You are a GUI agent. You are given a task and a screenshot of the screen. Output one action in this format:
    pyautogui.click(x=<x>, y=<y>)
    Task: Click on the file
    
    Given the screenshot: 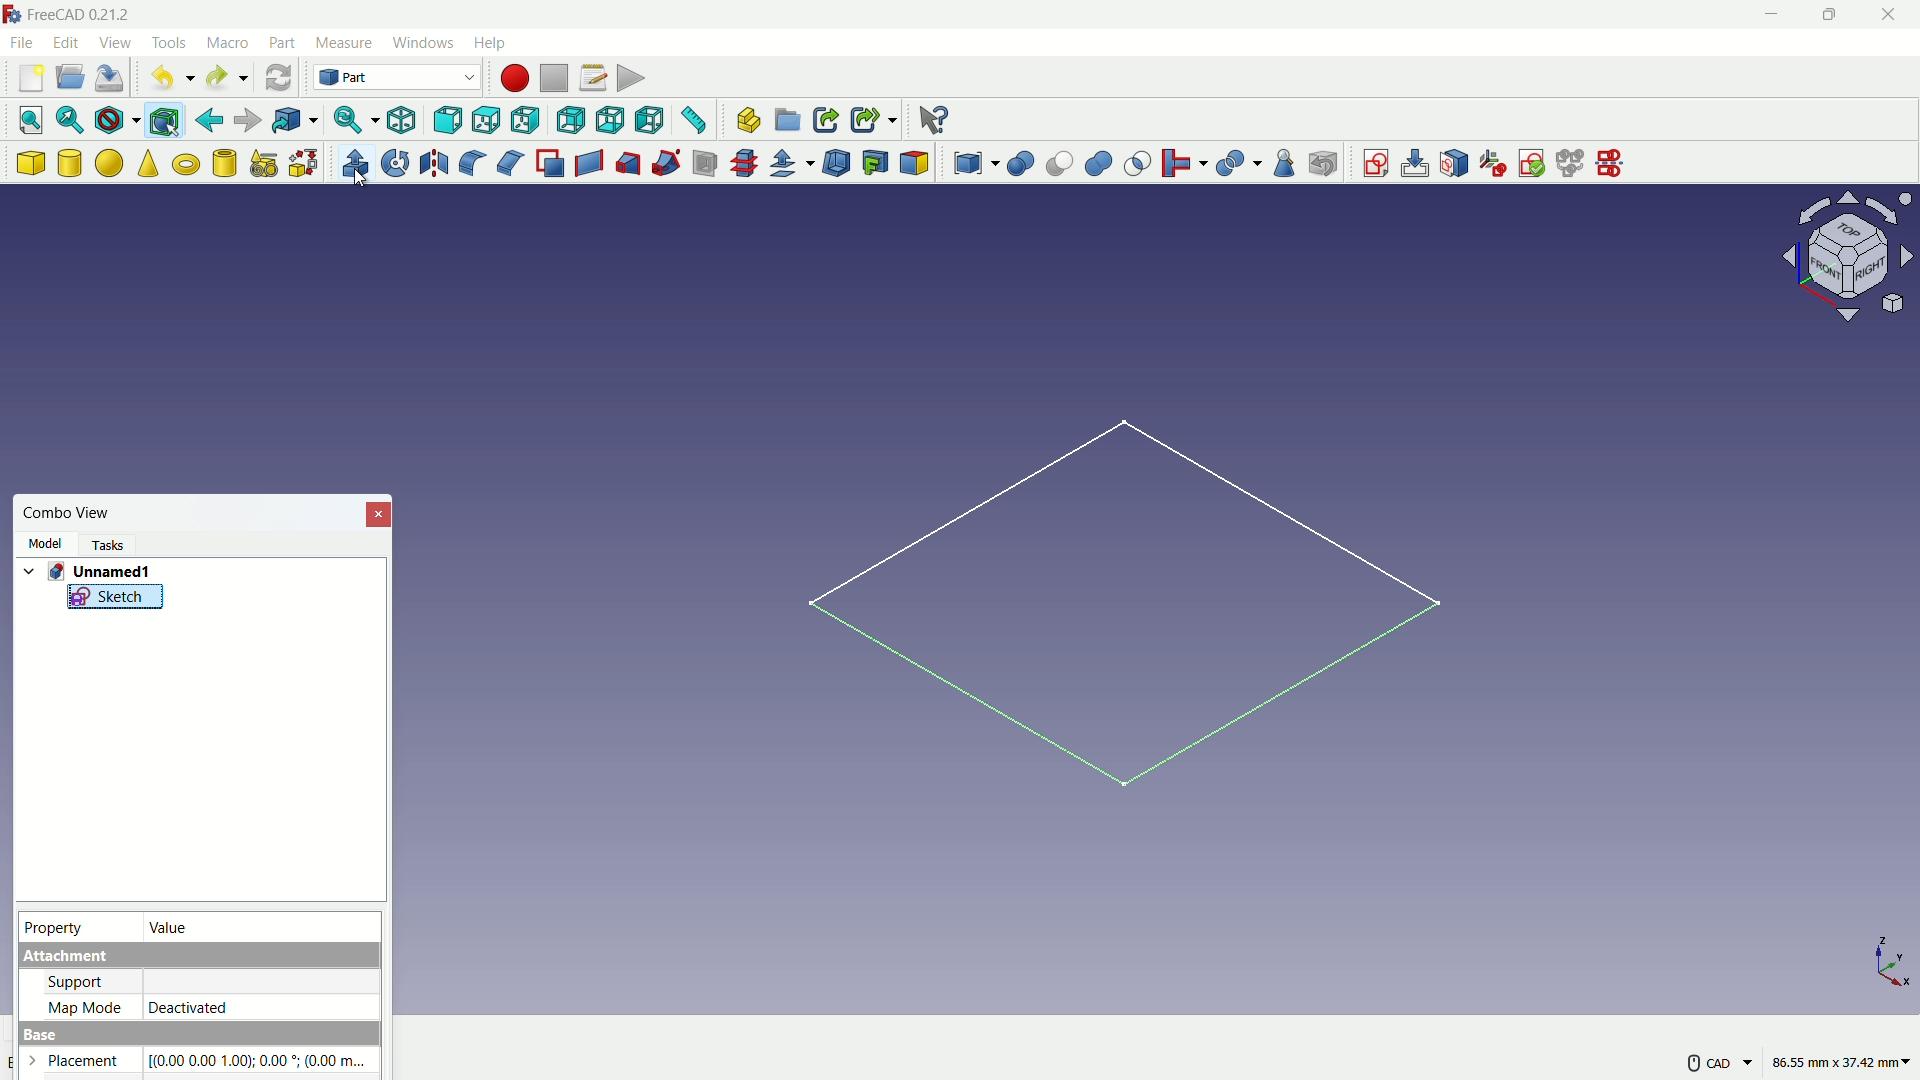 What is the action you would take?
    pyautogui.click(x=22, y=43)
    